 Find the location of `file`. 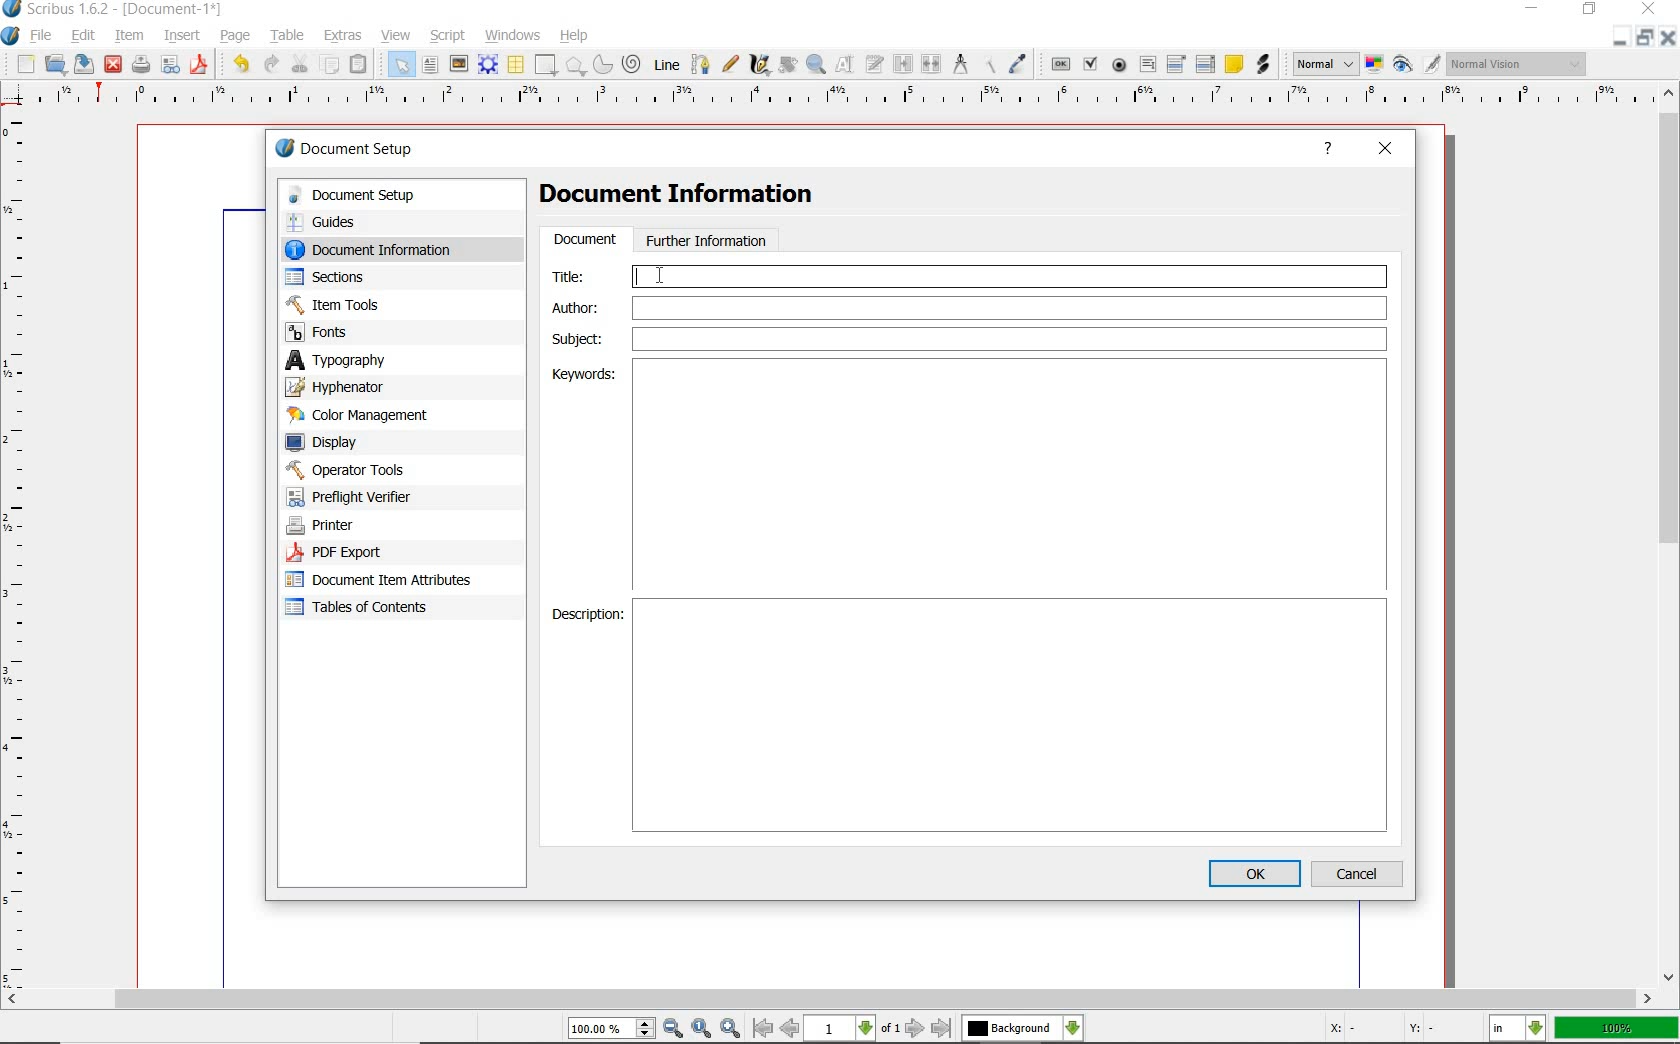

file is located at coordinates (42, 34).